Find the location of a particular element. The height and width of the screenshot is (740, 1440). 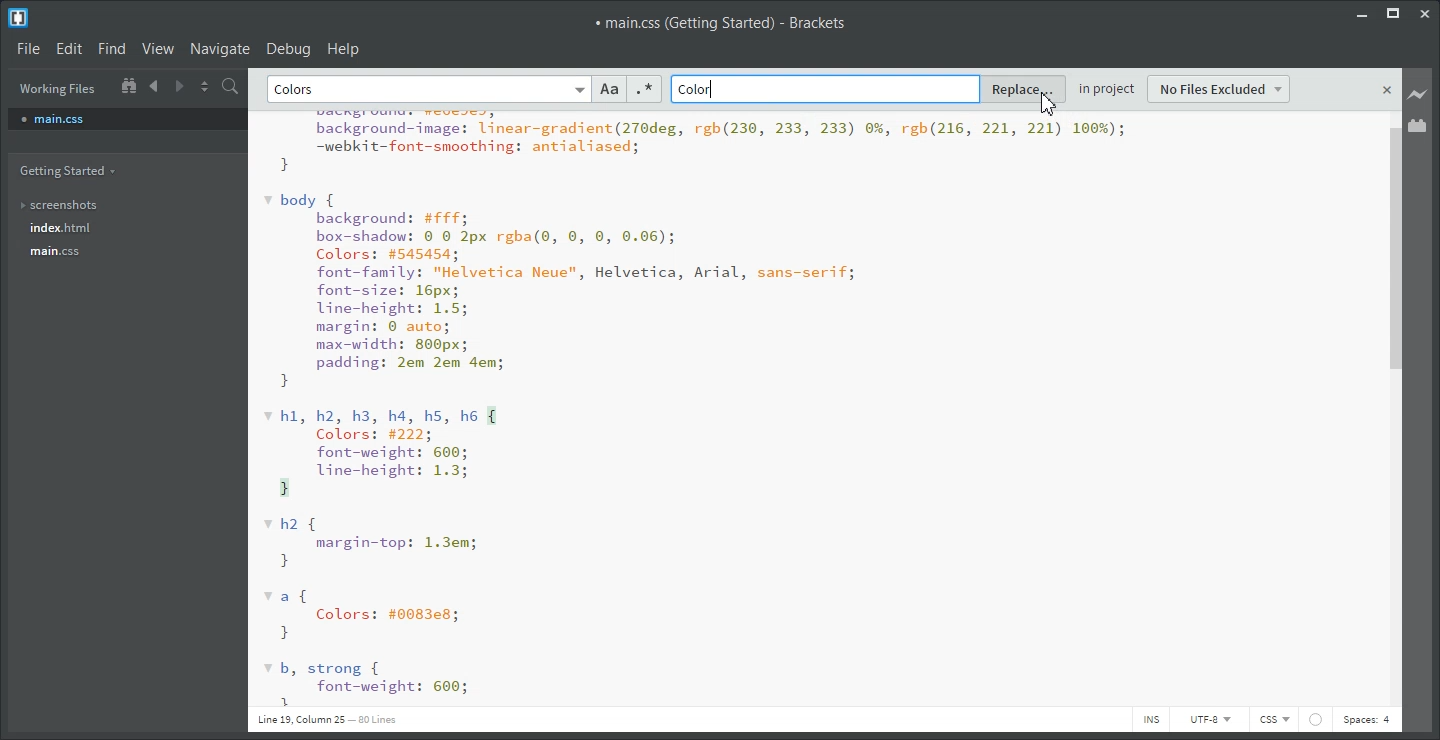

Minimize is located at coordinates (1361, 13).